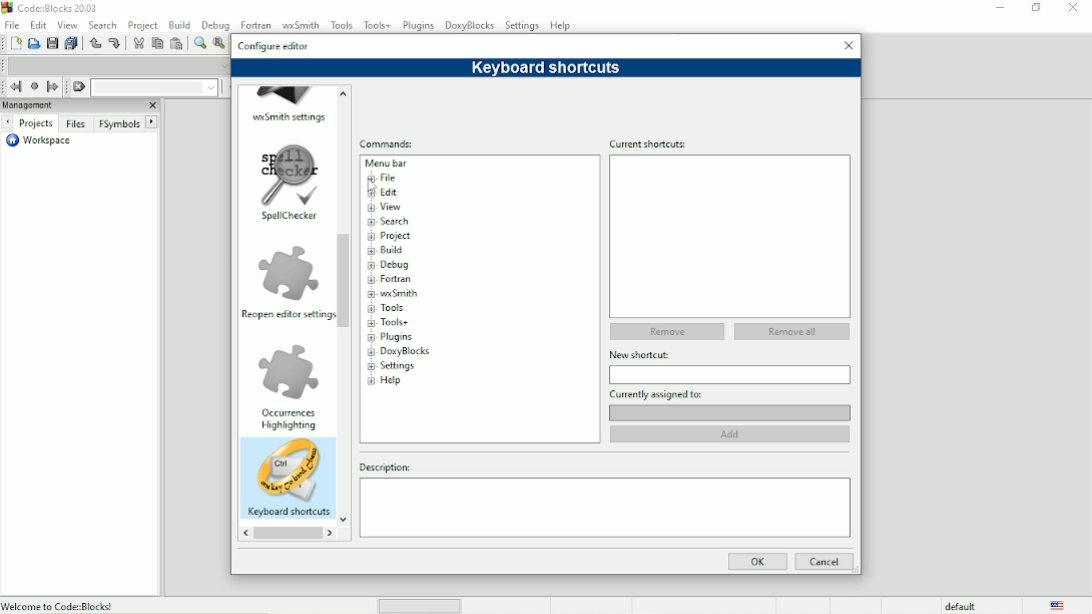 This screenshot has width=1092, height=614. What do you see at coordinates (79, 87) in the screenshot?
I see `Clear` at bounding box center [79, 87].